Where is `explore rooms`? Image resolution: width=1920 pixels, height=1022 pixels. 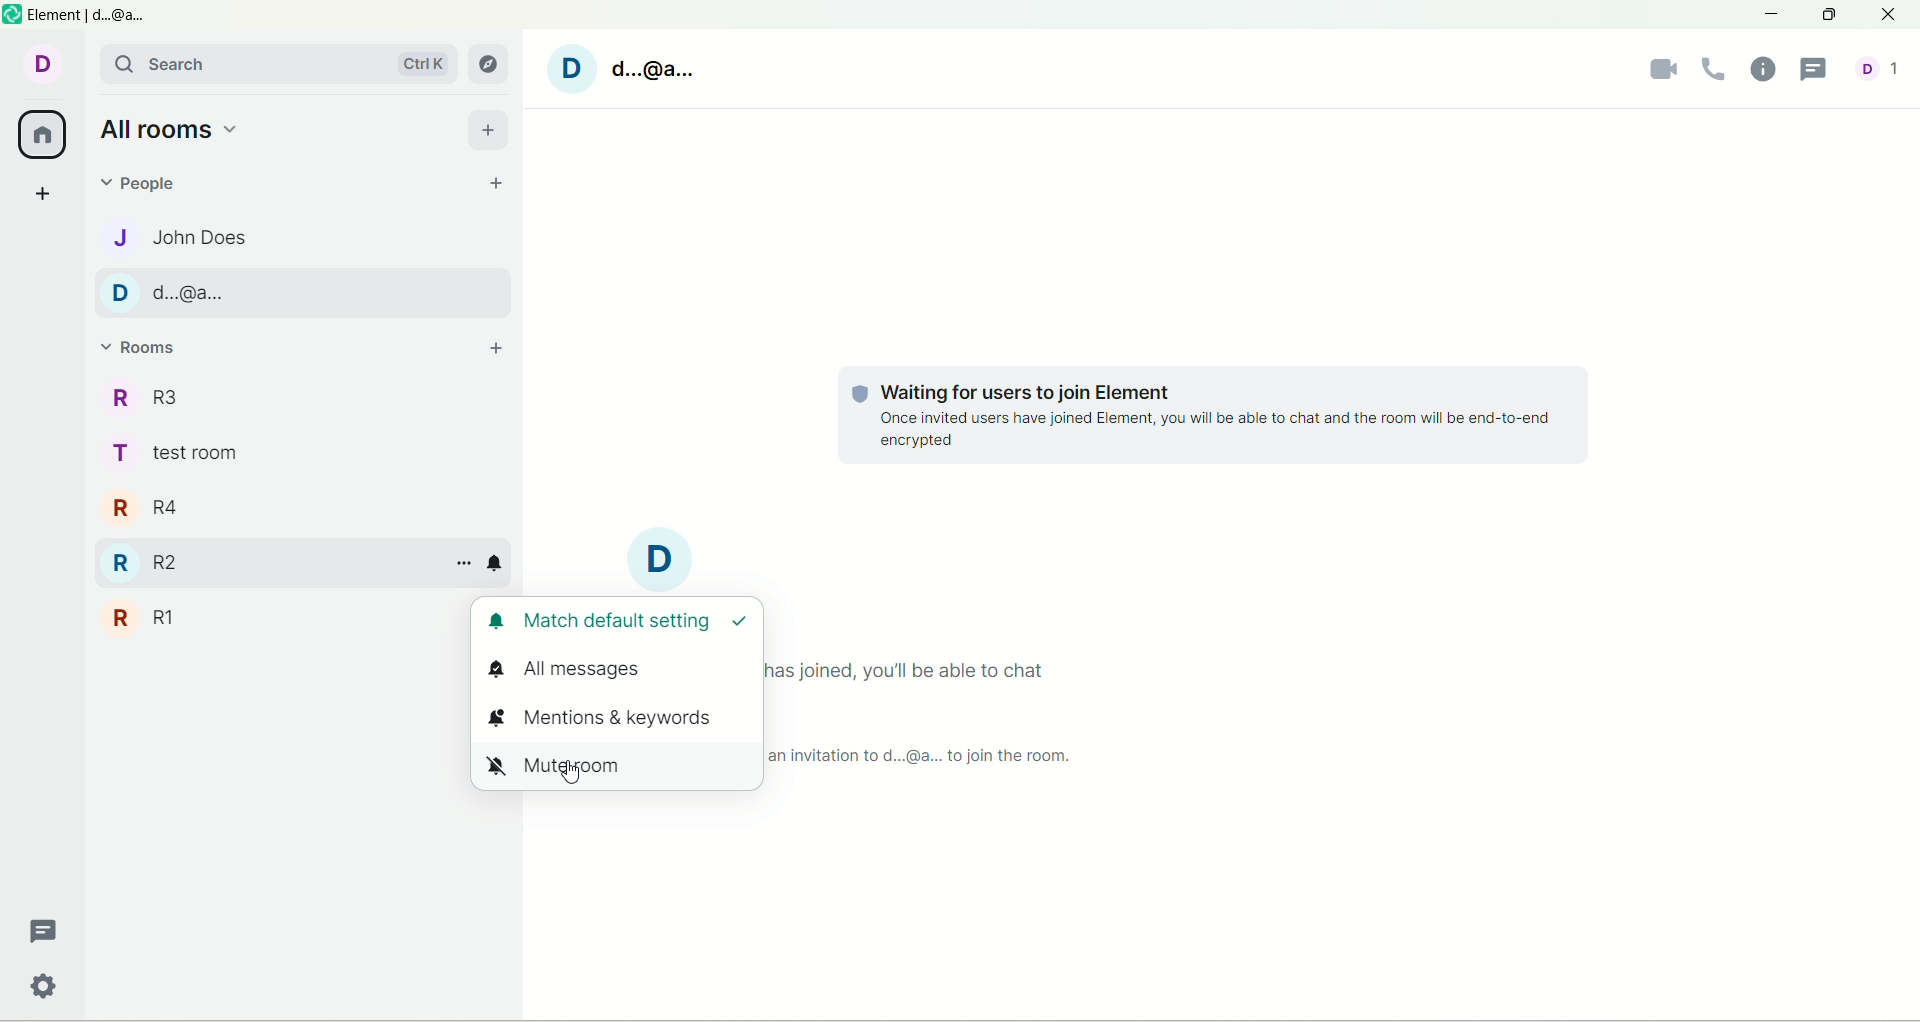 explore rooms is located at coordinates (490, 59).